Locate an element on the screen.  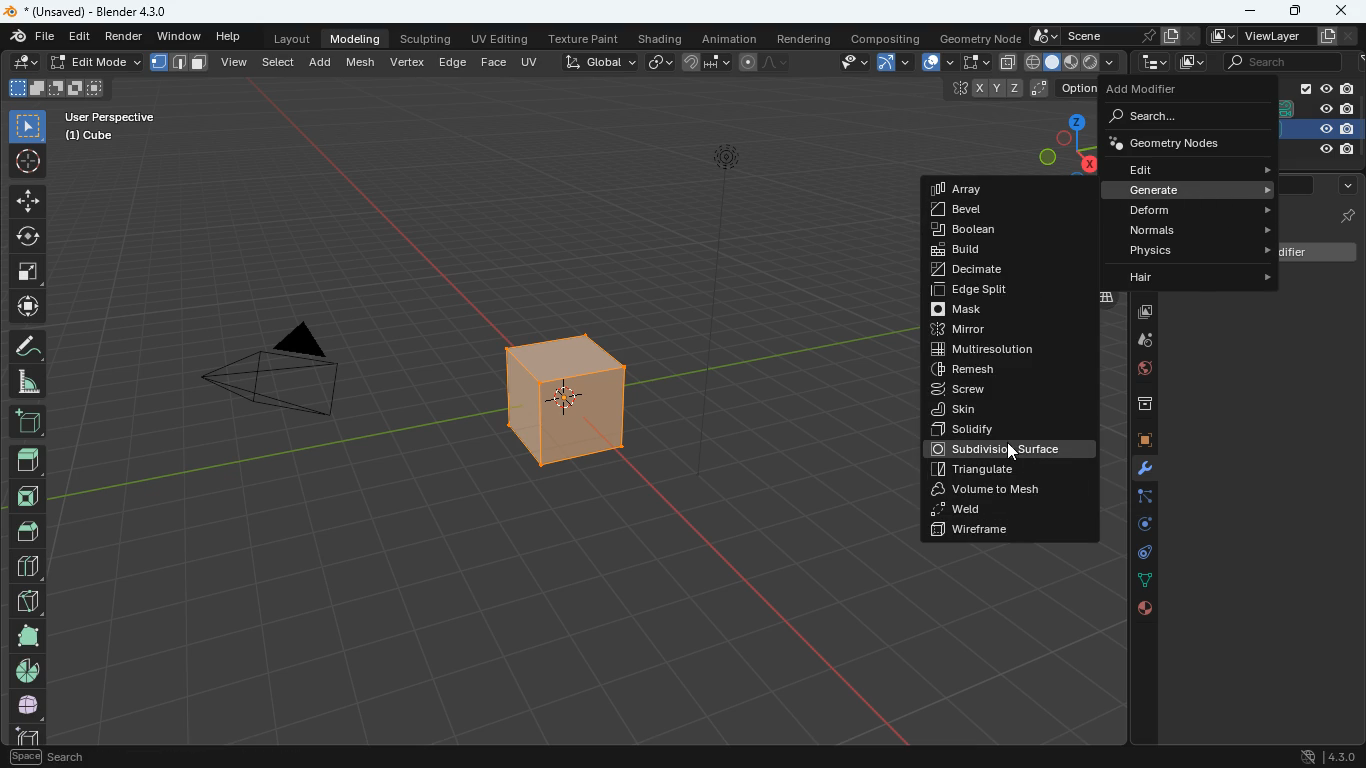
collection is located at coordinates (1322, 89).